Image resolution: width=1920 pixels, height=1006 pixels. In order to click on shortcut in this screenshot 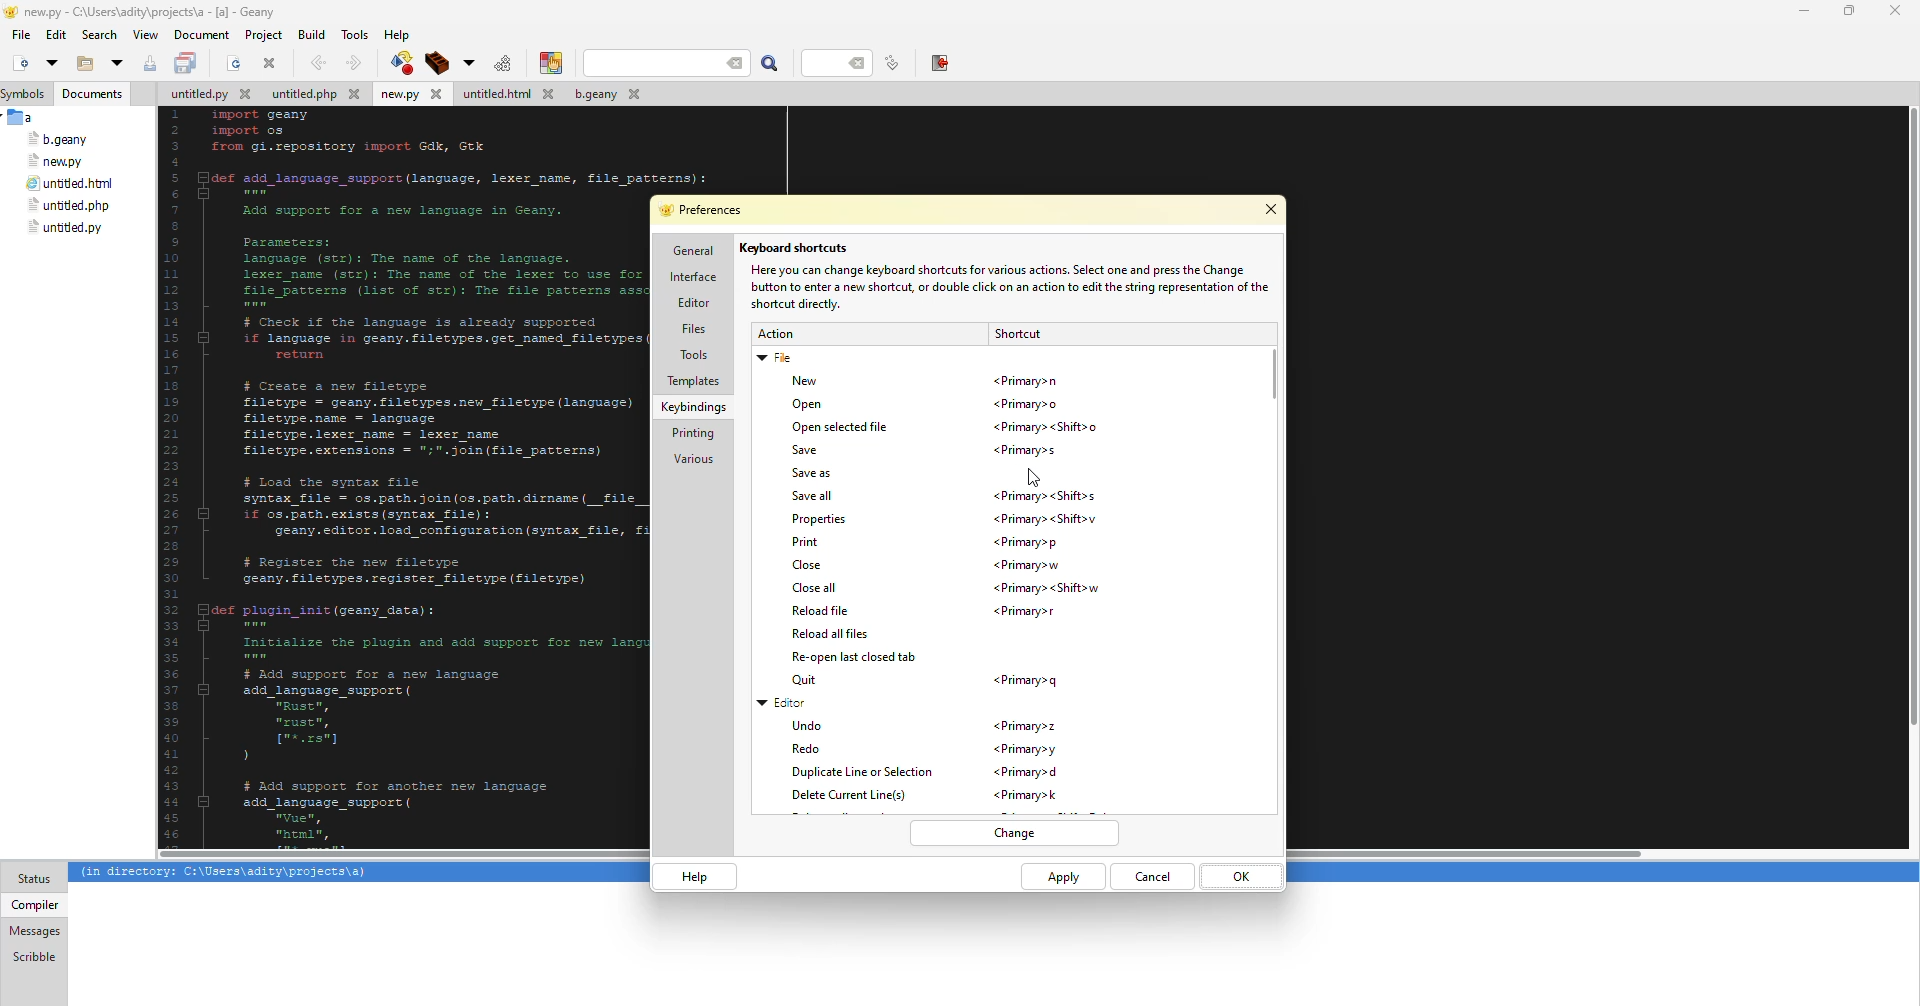, I will do `click(1043, 496)`.